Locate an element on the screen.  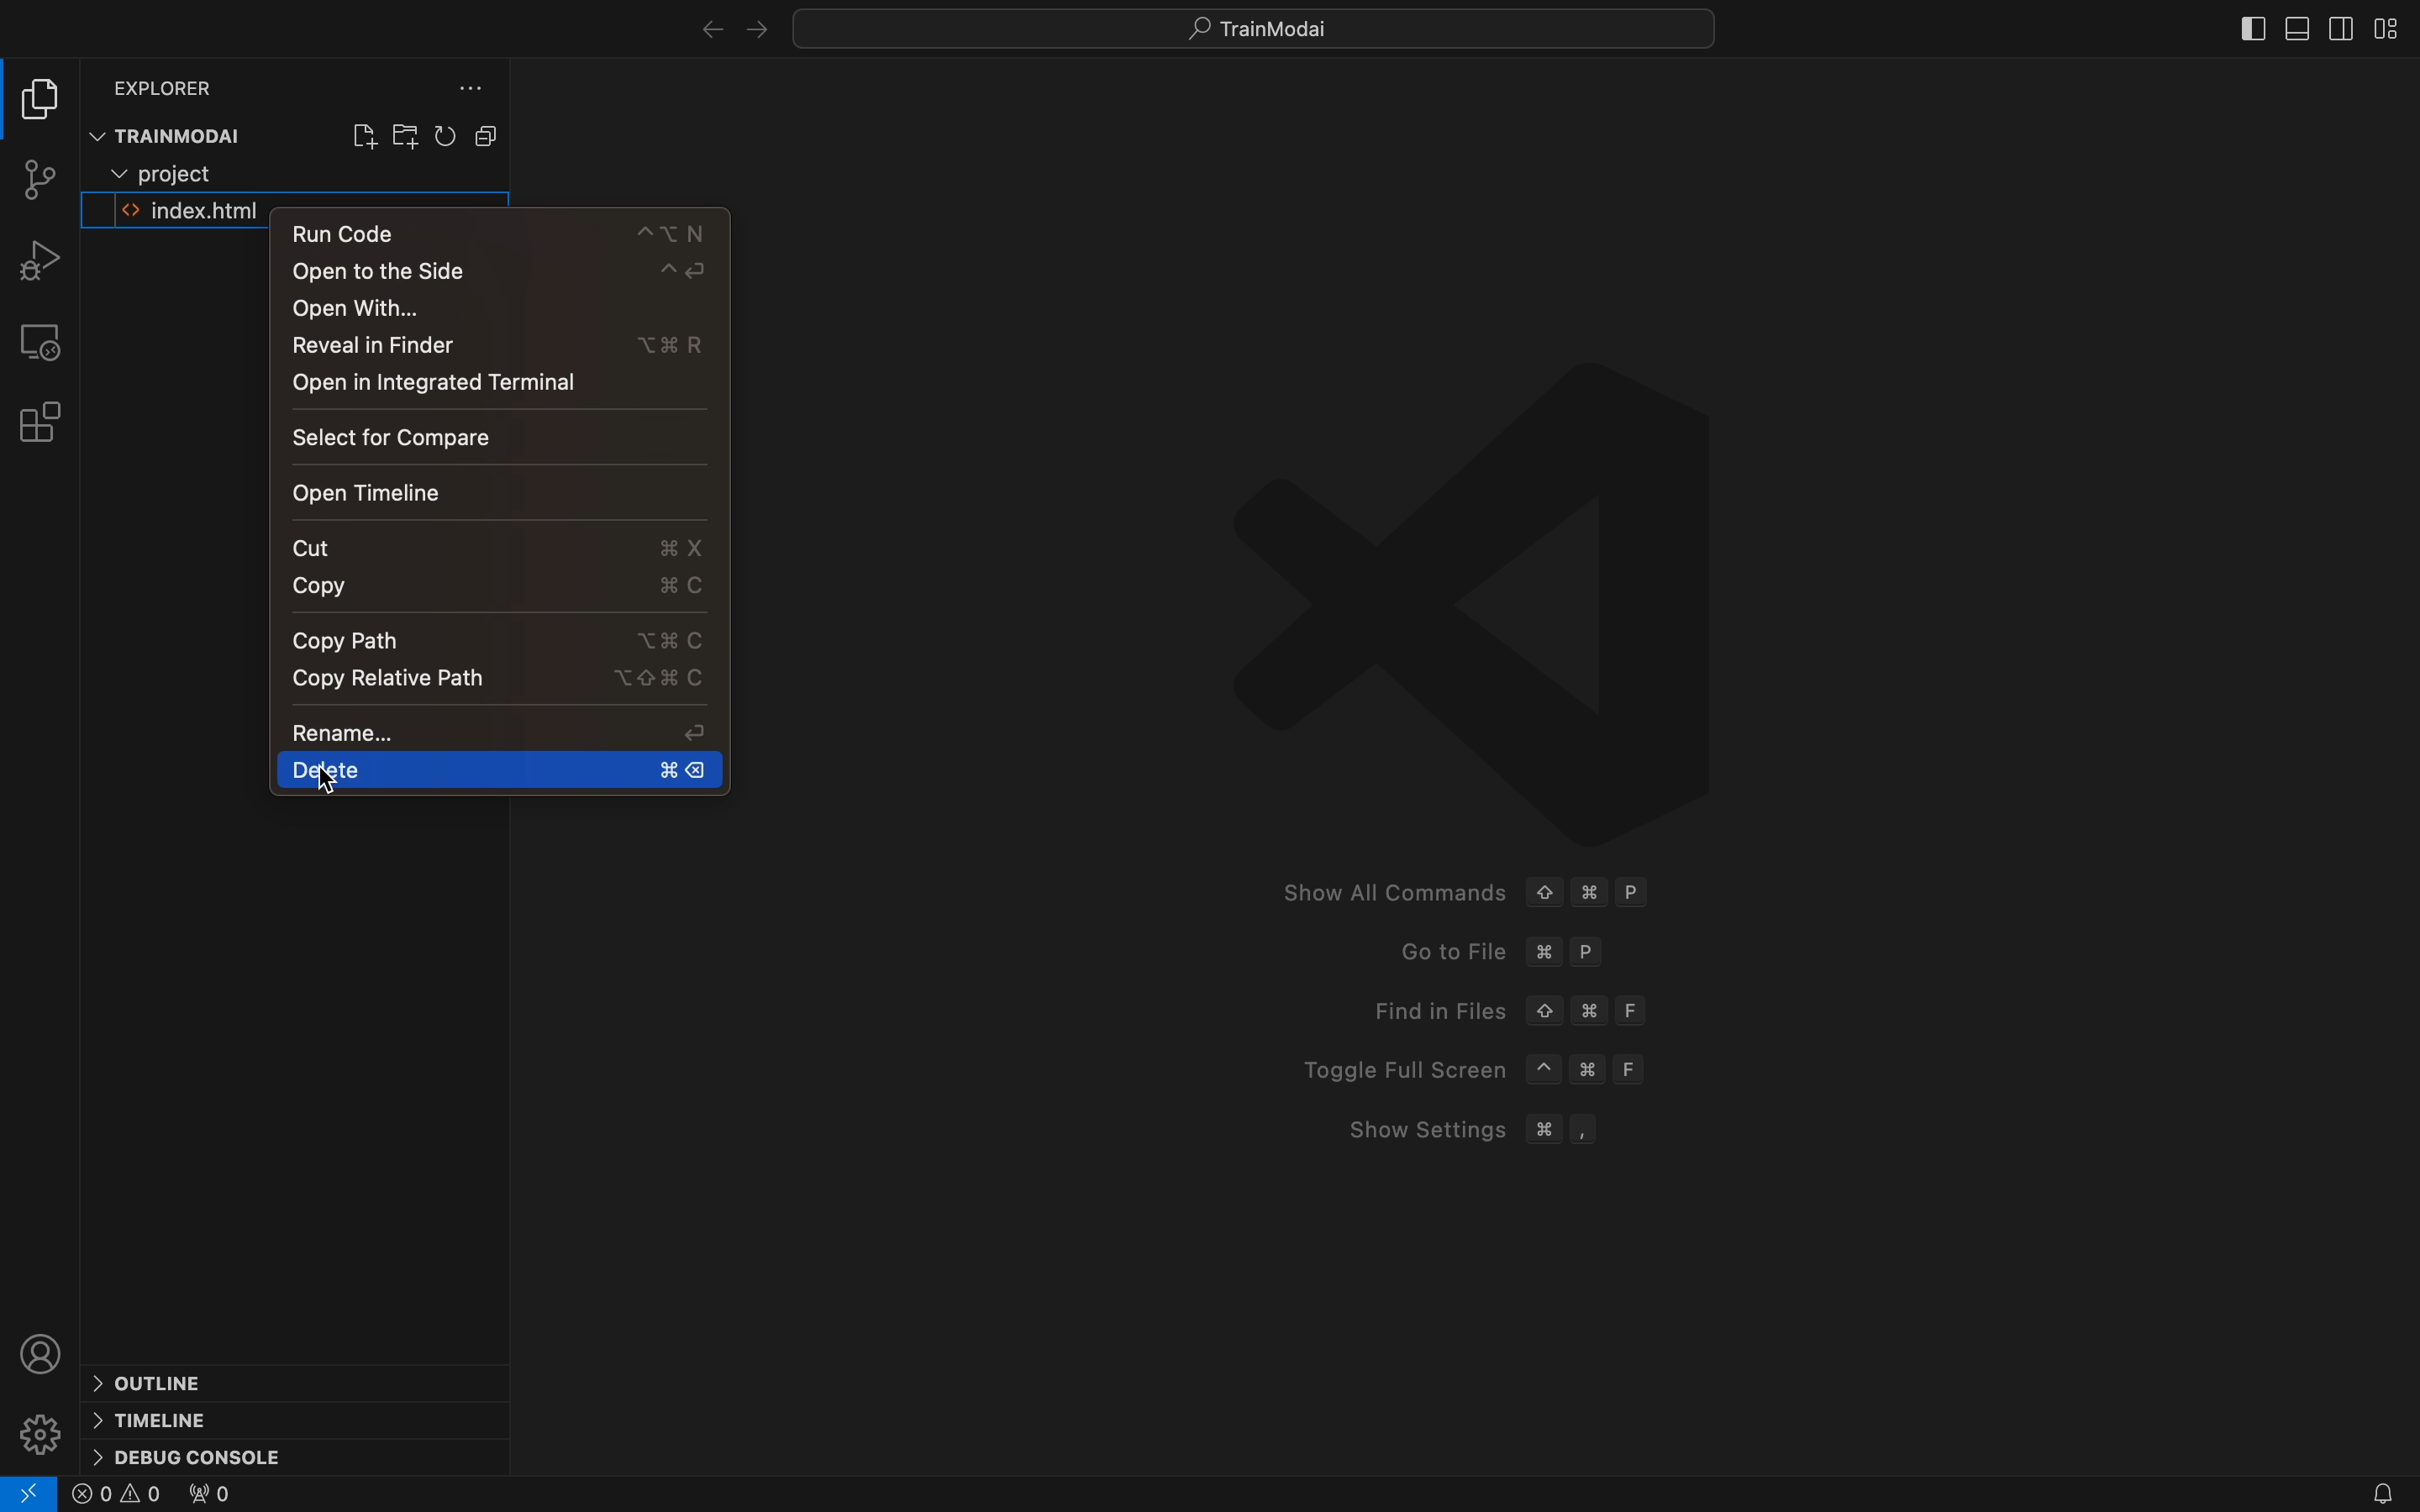
open timeline is located at coordinates (463, 488).